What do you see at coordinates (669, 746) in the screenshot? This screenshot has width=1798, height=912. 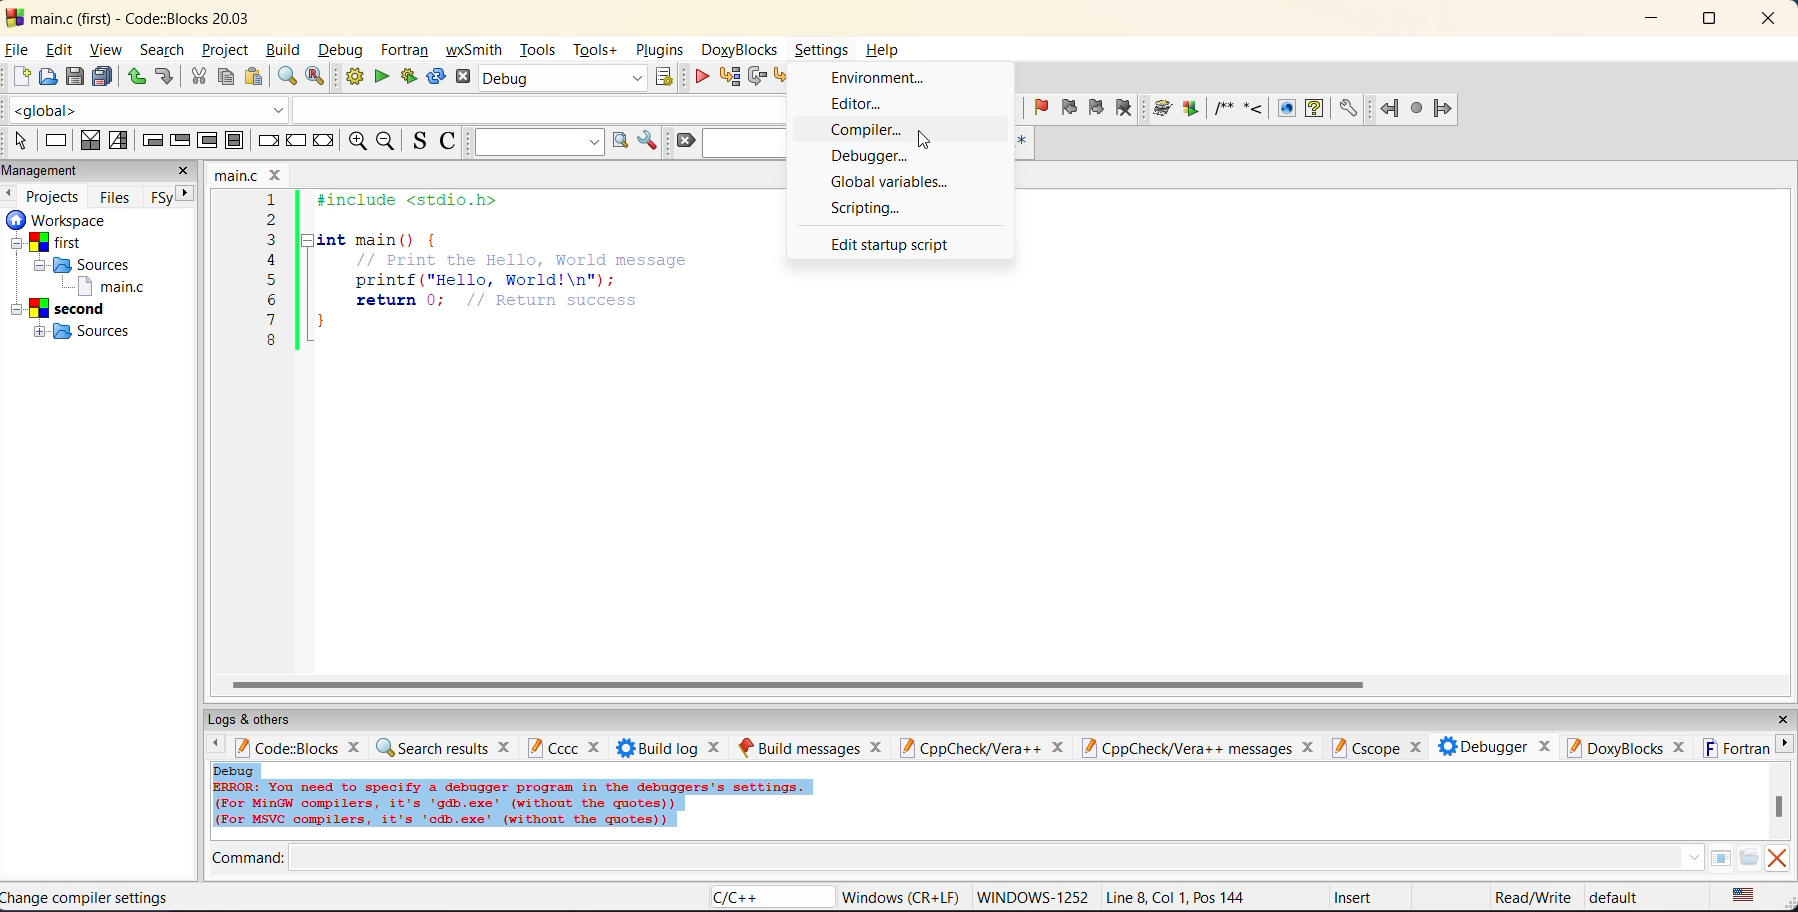 I see `build log` at bounding box center [669, 746].